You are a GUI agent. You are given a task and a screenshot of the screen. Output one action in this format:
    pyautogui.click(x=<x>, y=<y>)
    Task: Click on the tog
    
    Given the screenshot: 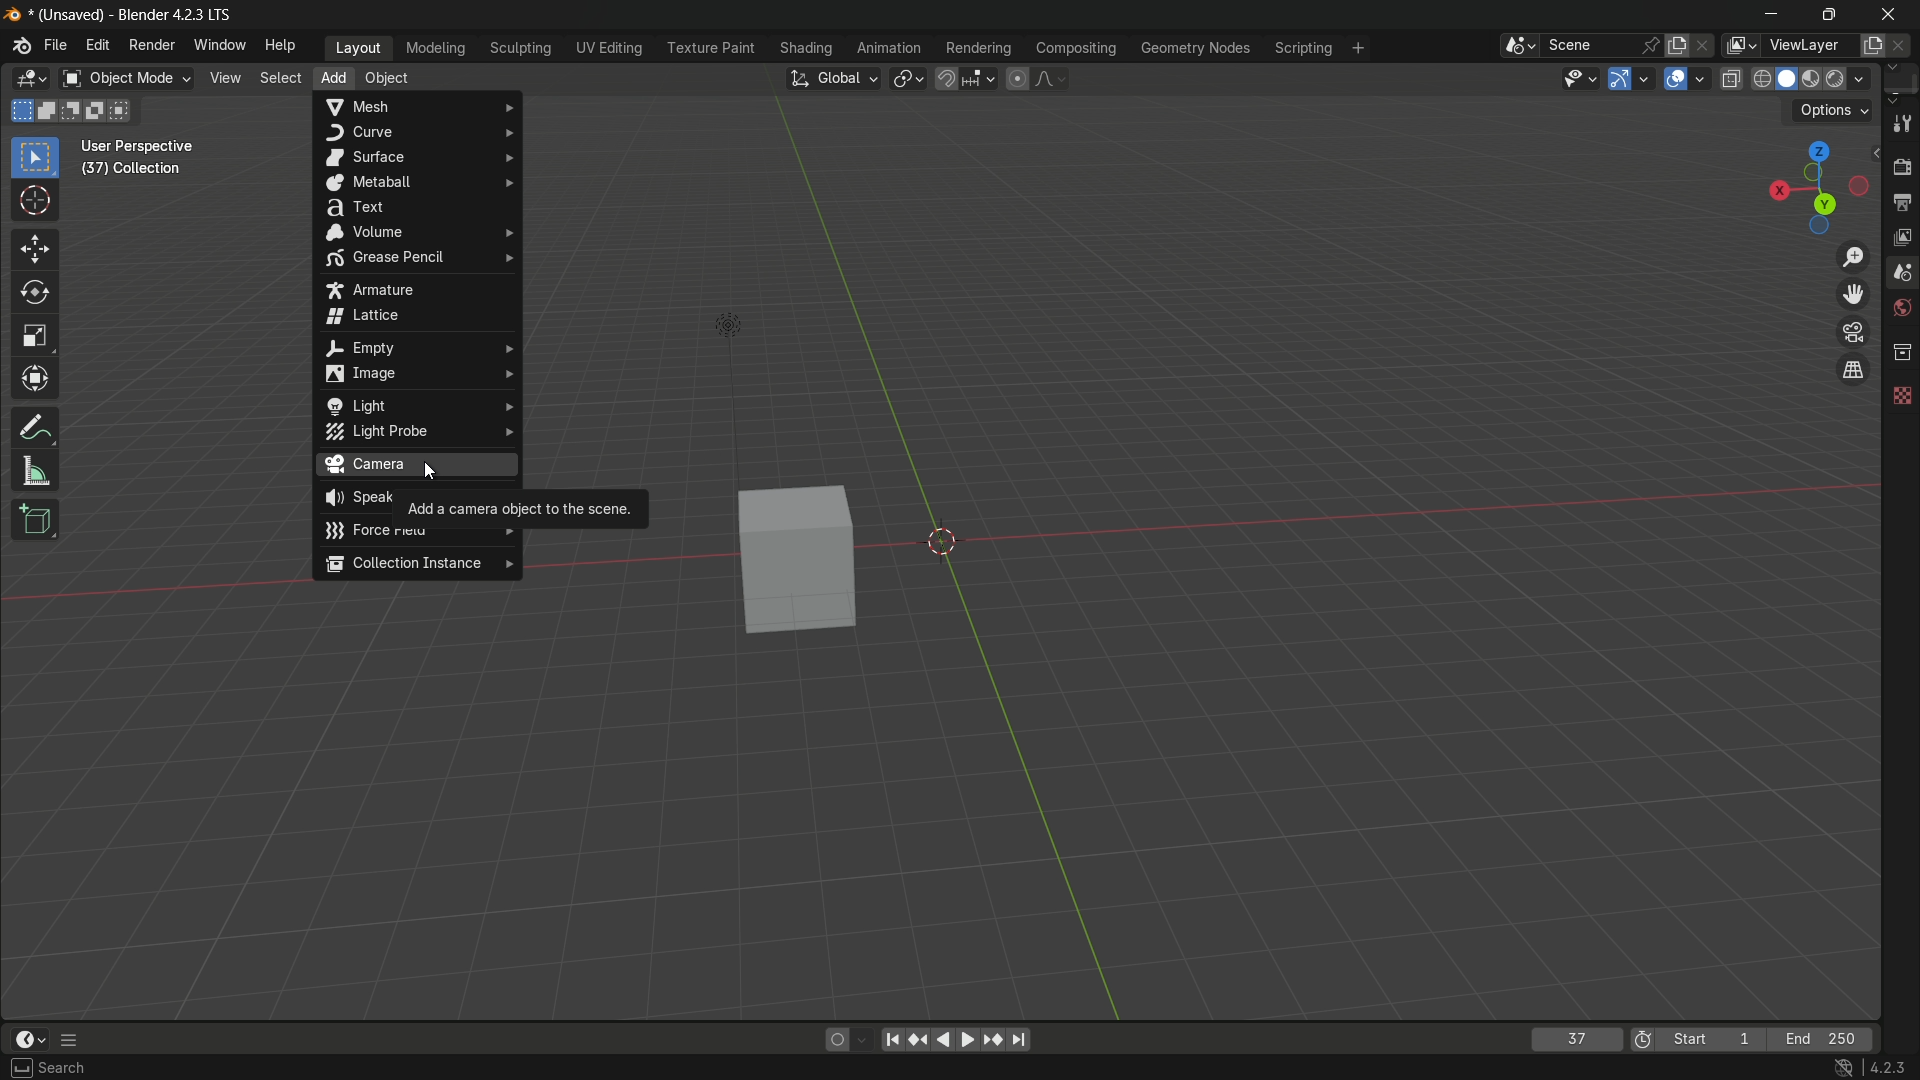 What is the action you would take?
    pyautogui.click(x=1850, y=369)
    